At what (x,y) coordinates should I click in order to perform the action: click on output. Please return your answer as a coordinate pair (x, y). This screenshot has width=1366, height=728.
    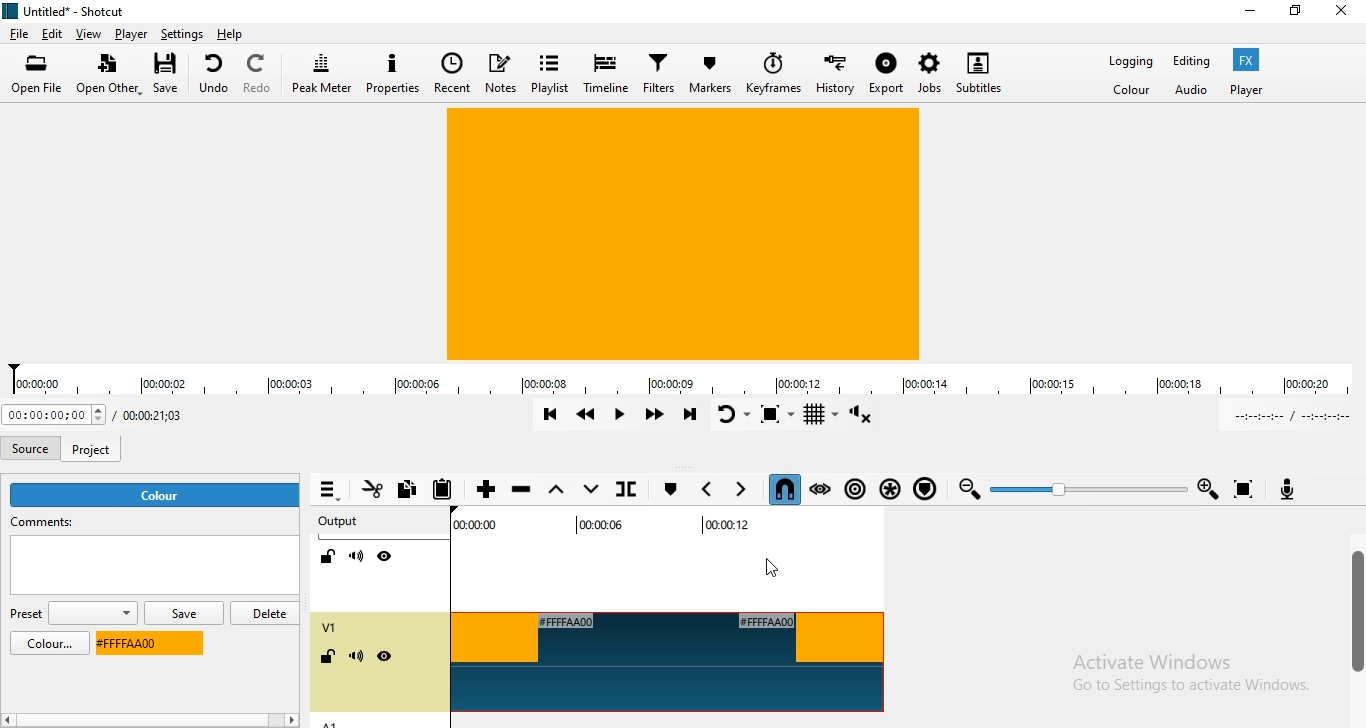
    Looking at the image, I should click on (338, 522).